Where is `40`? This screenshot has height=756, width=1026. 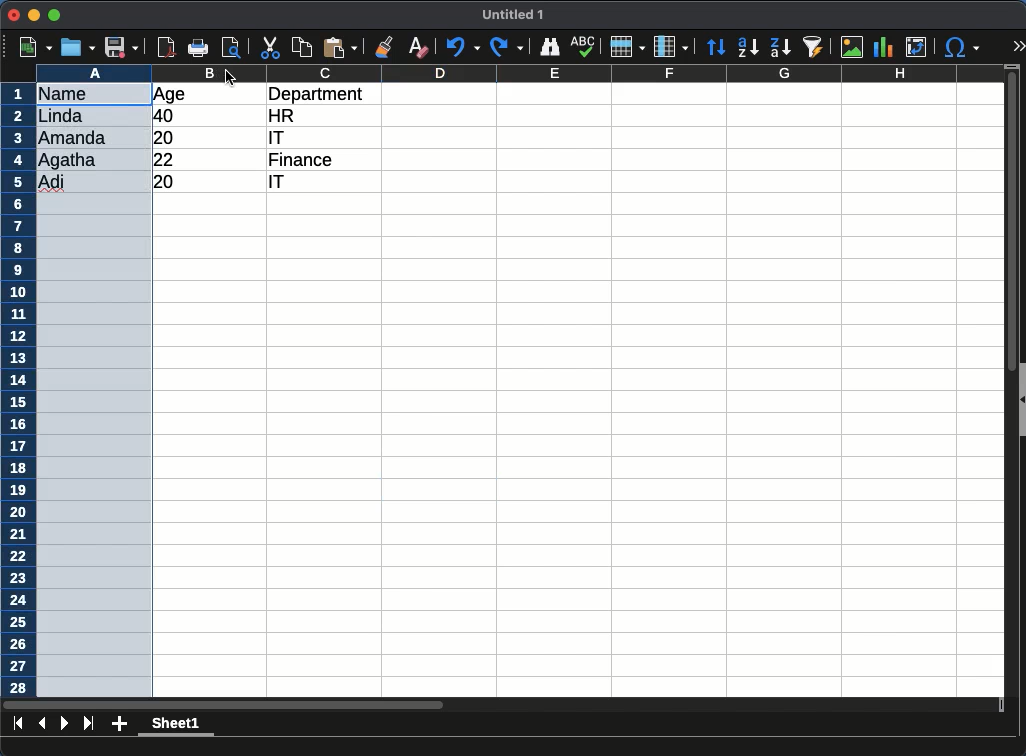
40 is located at coordinates (164, 116).